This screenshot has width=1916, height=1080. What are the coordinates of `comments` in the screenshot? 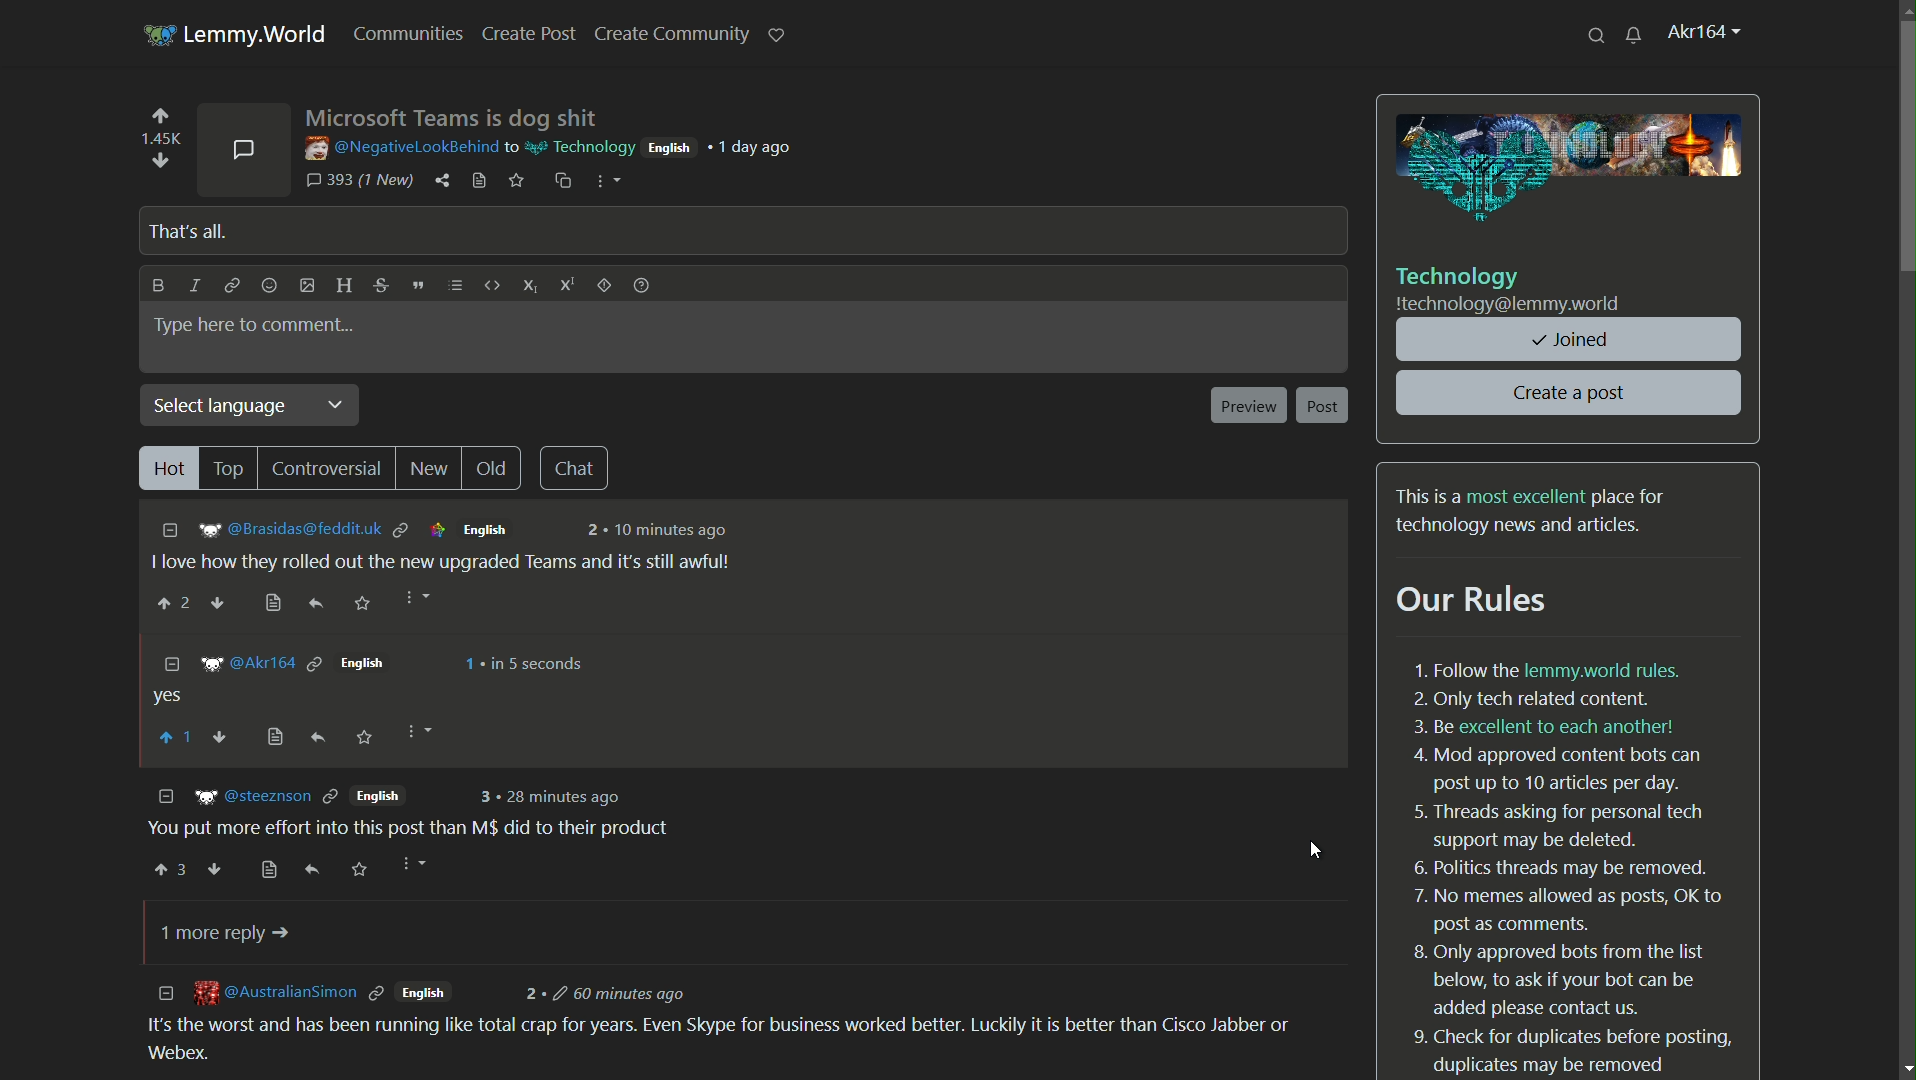 It's located at (244, 147).